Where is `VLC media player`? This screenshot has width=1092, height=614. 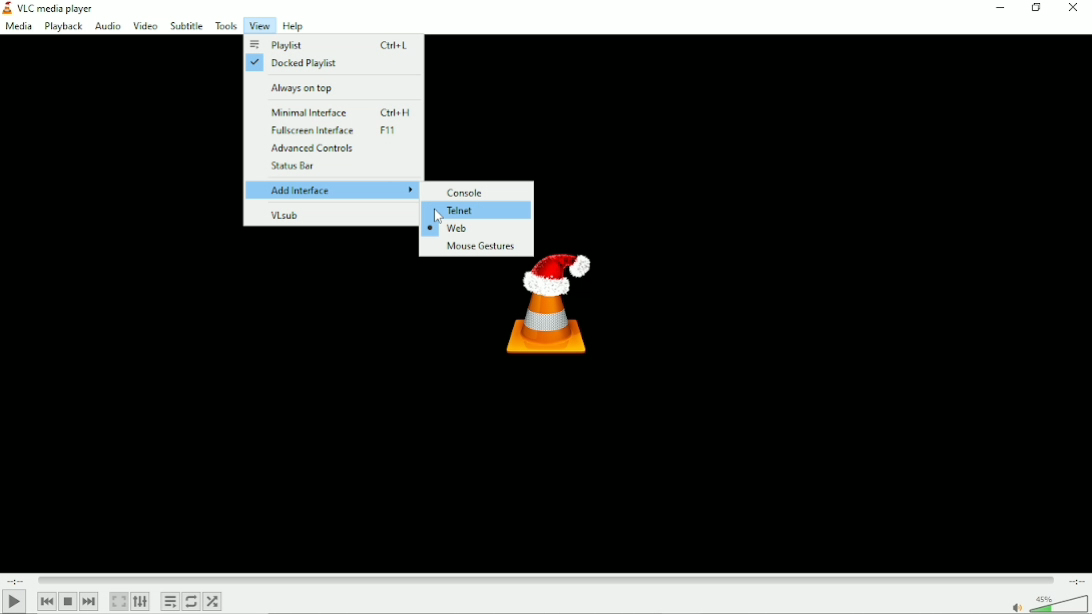 VLC media player is located at coordinates (54, 8).